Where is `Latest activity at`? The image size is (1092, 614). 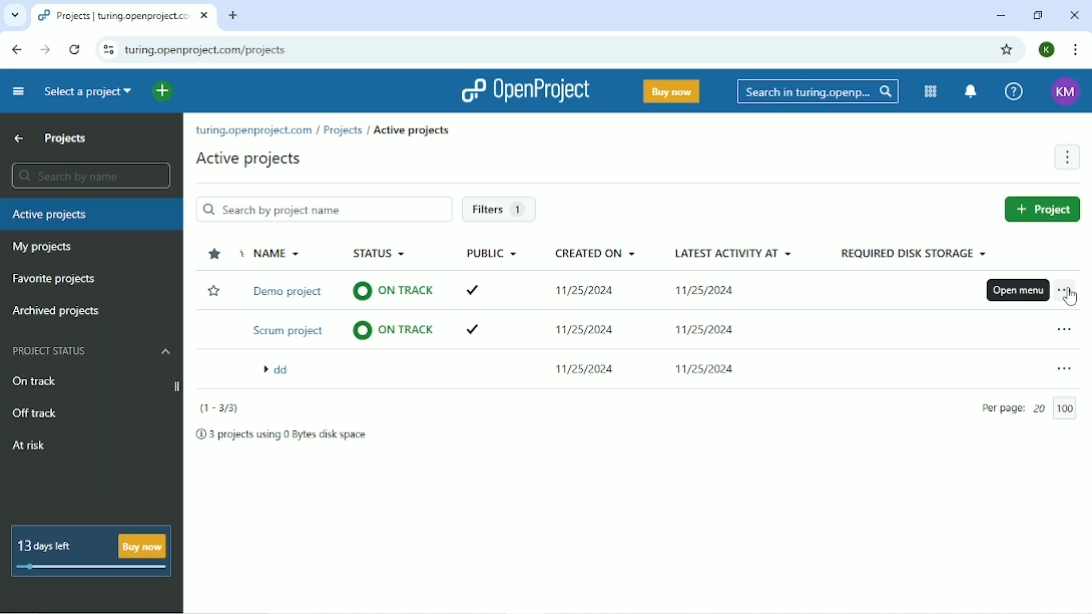
Latest activity at is located at coordinates (734, 253).